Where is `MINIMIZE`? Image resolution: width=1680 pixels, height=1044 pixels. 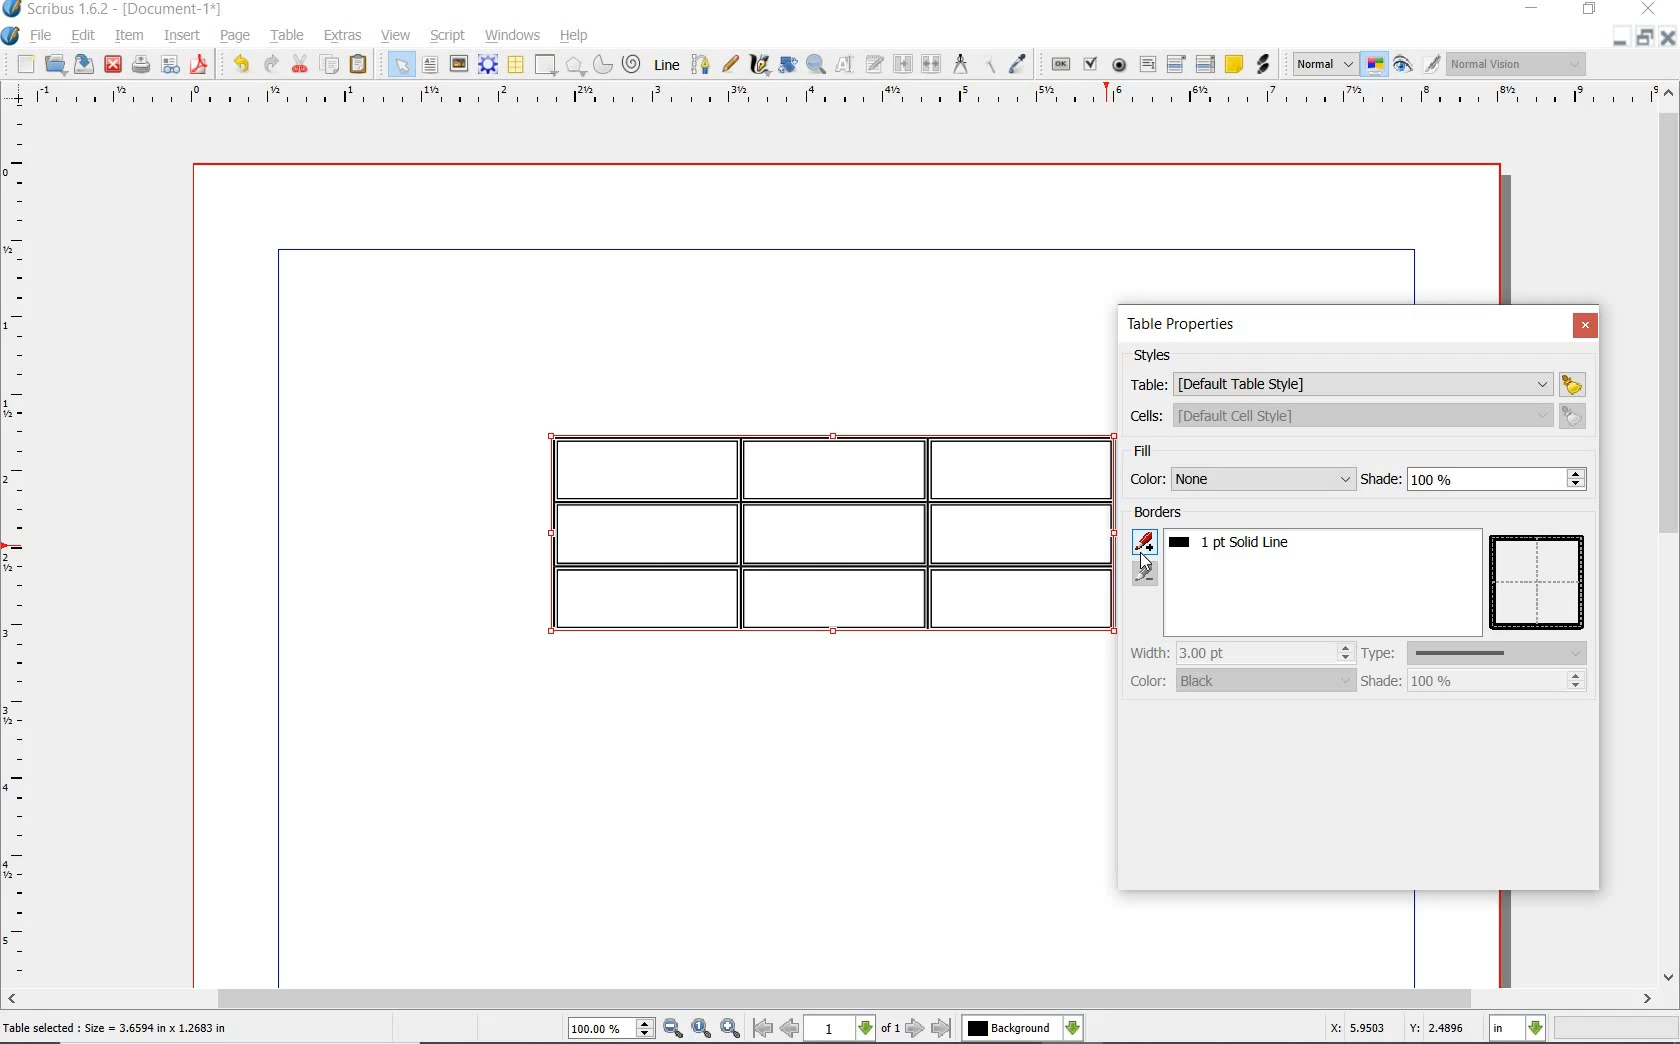
MINIMIZE is located at coordinates (1531, 9).